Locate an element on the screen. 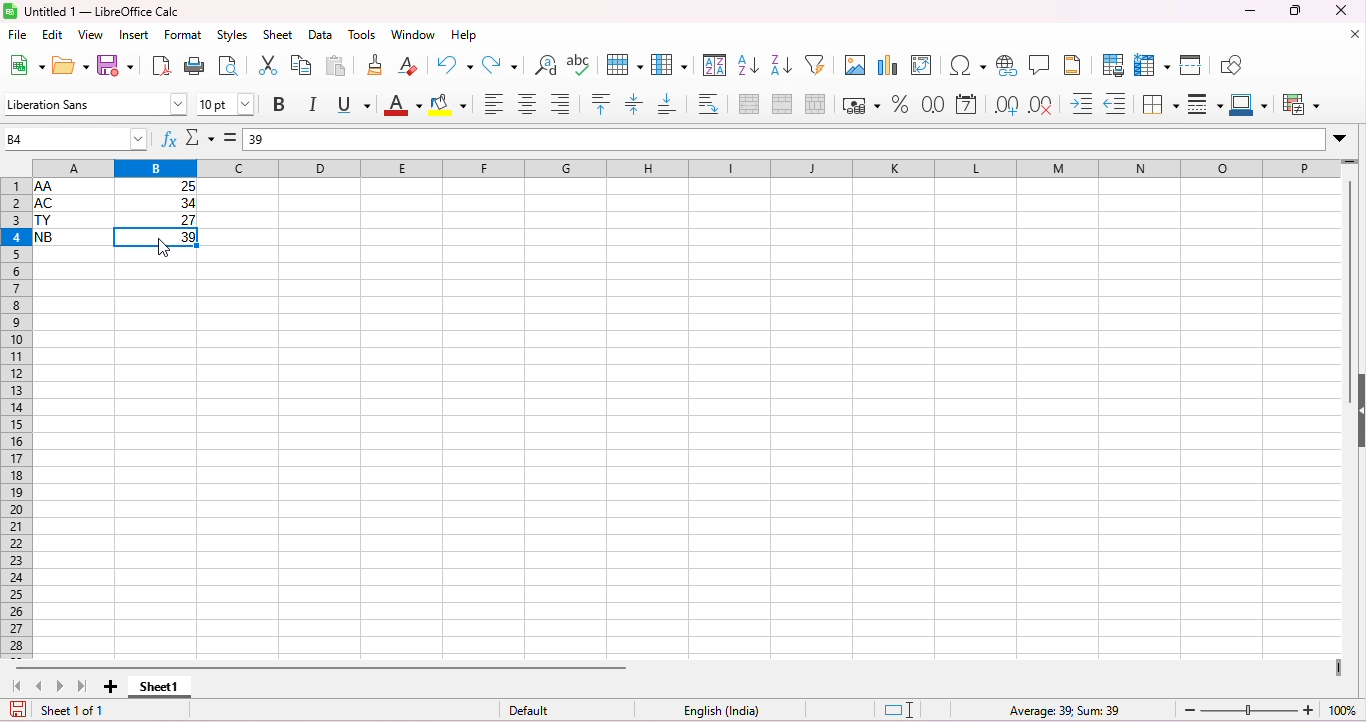 The width and height of the screenshot is (1366, 722). merge is located at coordinates (782, 103).